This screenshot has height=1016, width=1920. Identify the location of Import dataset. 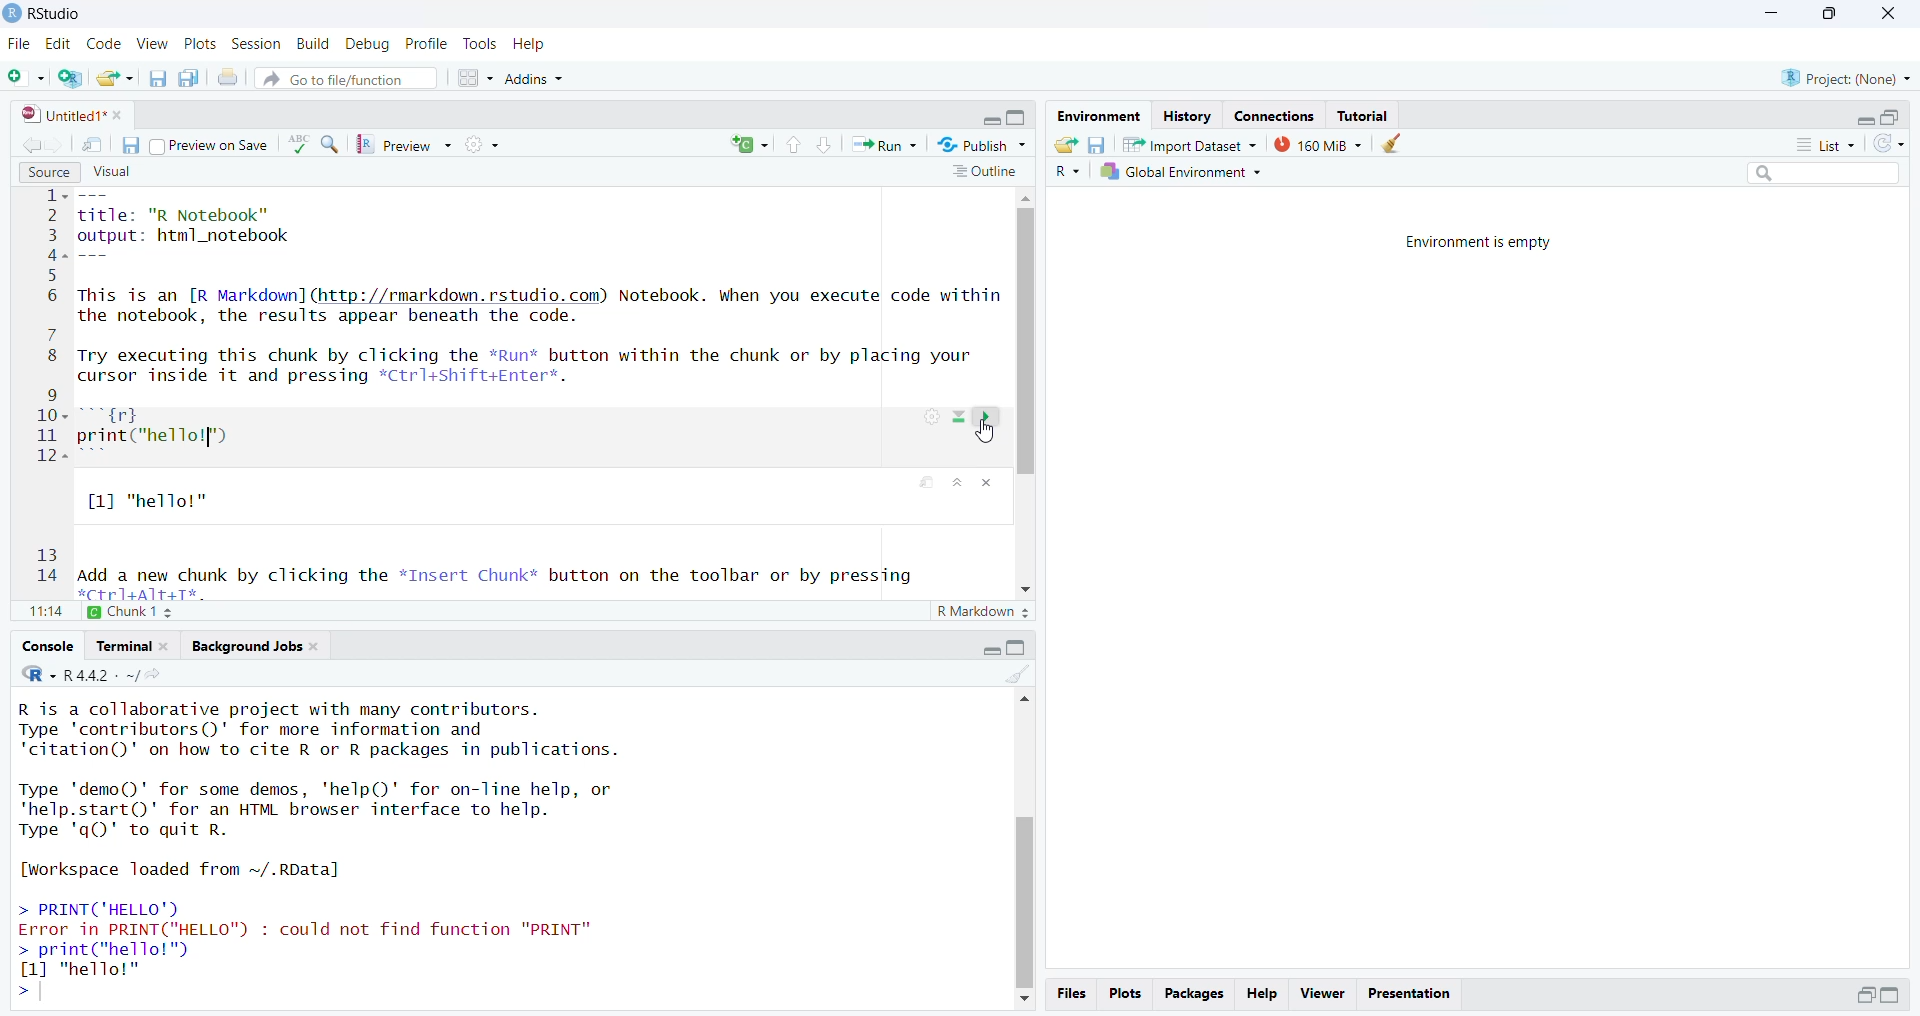
(1189, 144).